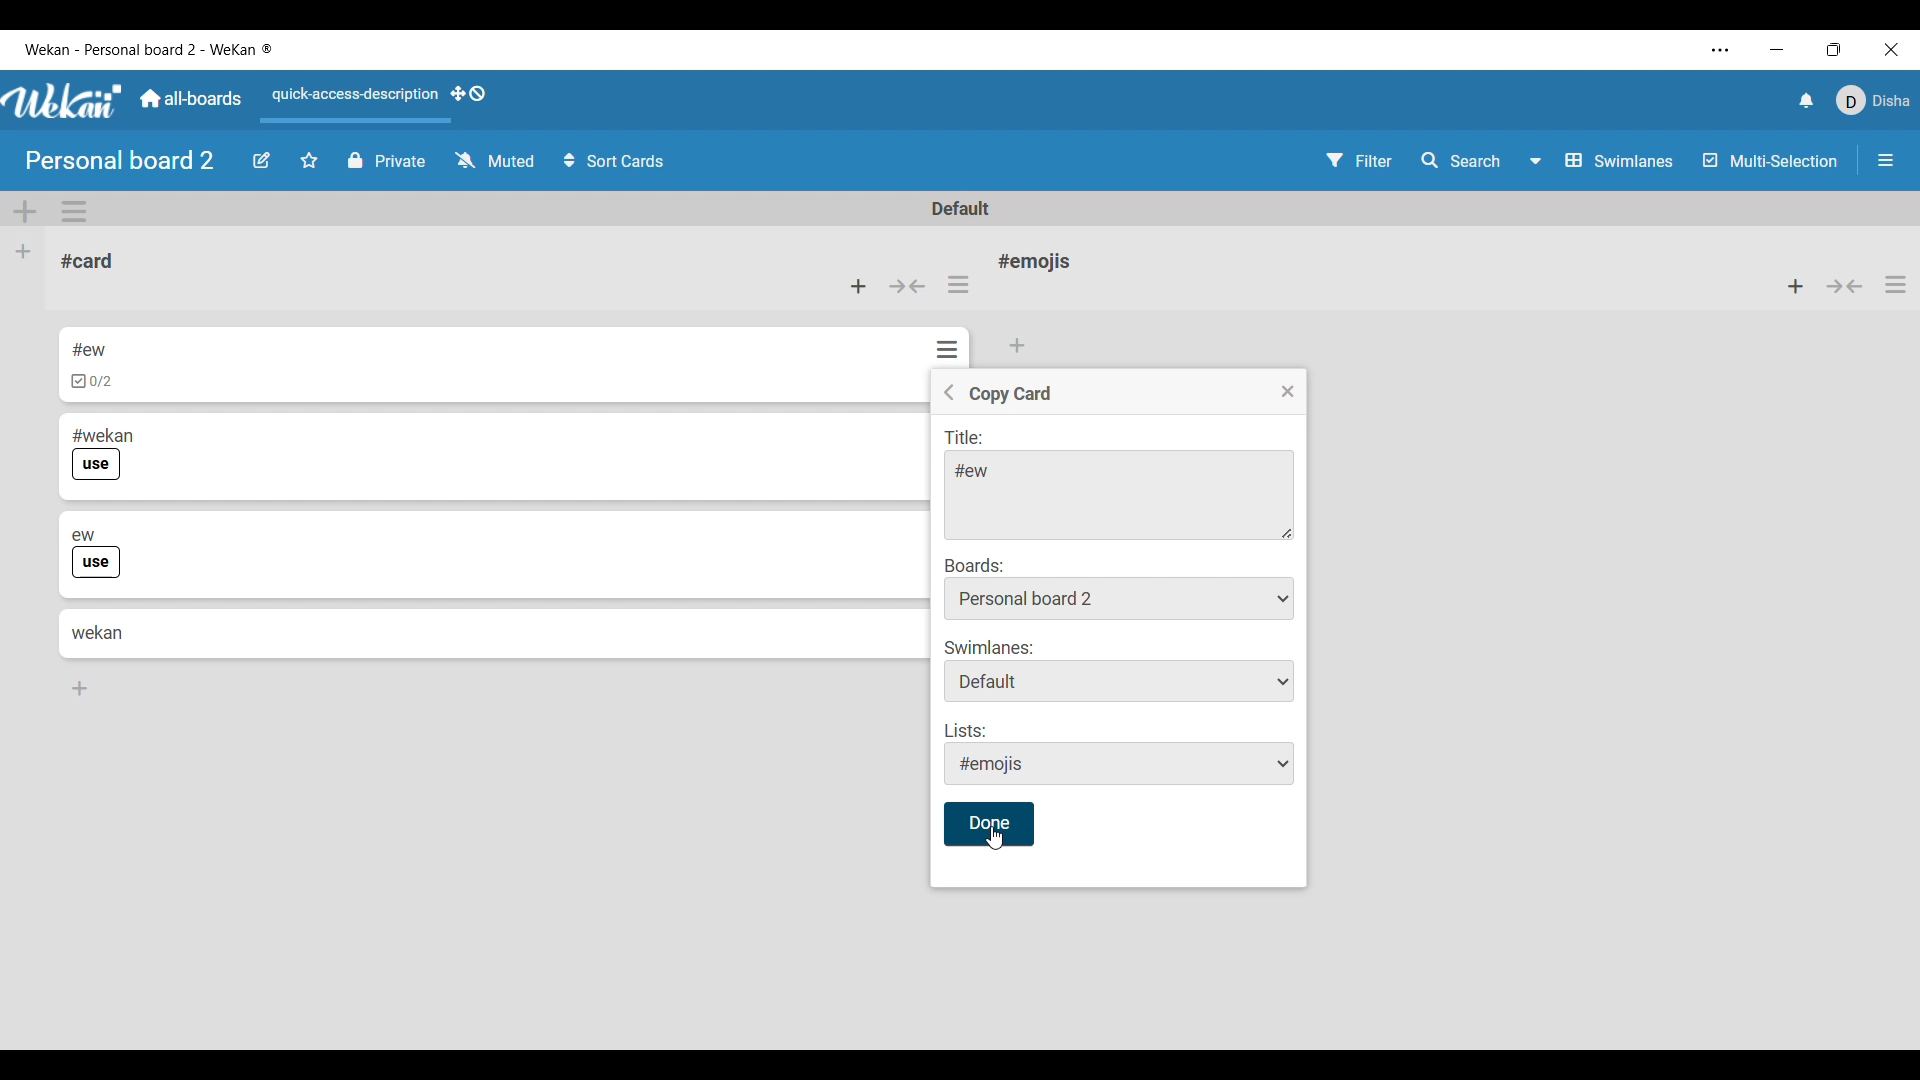  Describe the element at coordinates (948, 392) in the screenshot. I see `Goback` at that location.